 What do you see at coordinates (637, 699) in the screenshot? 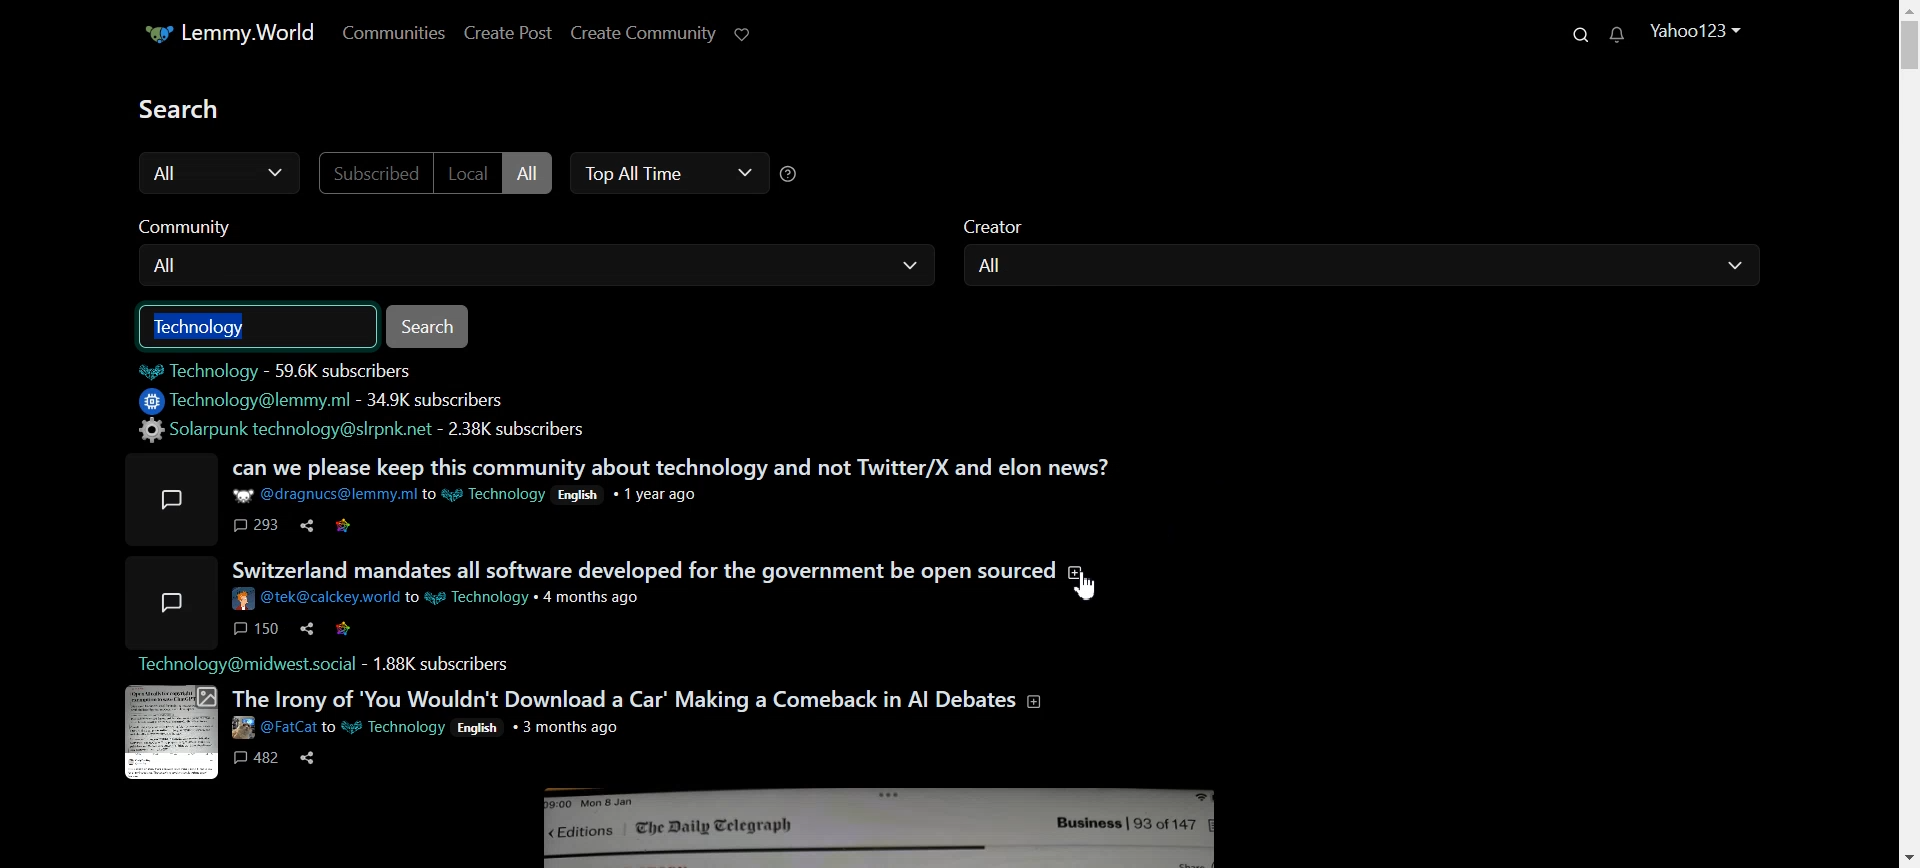
I see `The Irony of "You Wouldn't Download a Car’ Making a Comeback in Al Debates` at bounding box center [637, 699].